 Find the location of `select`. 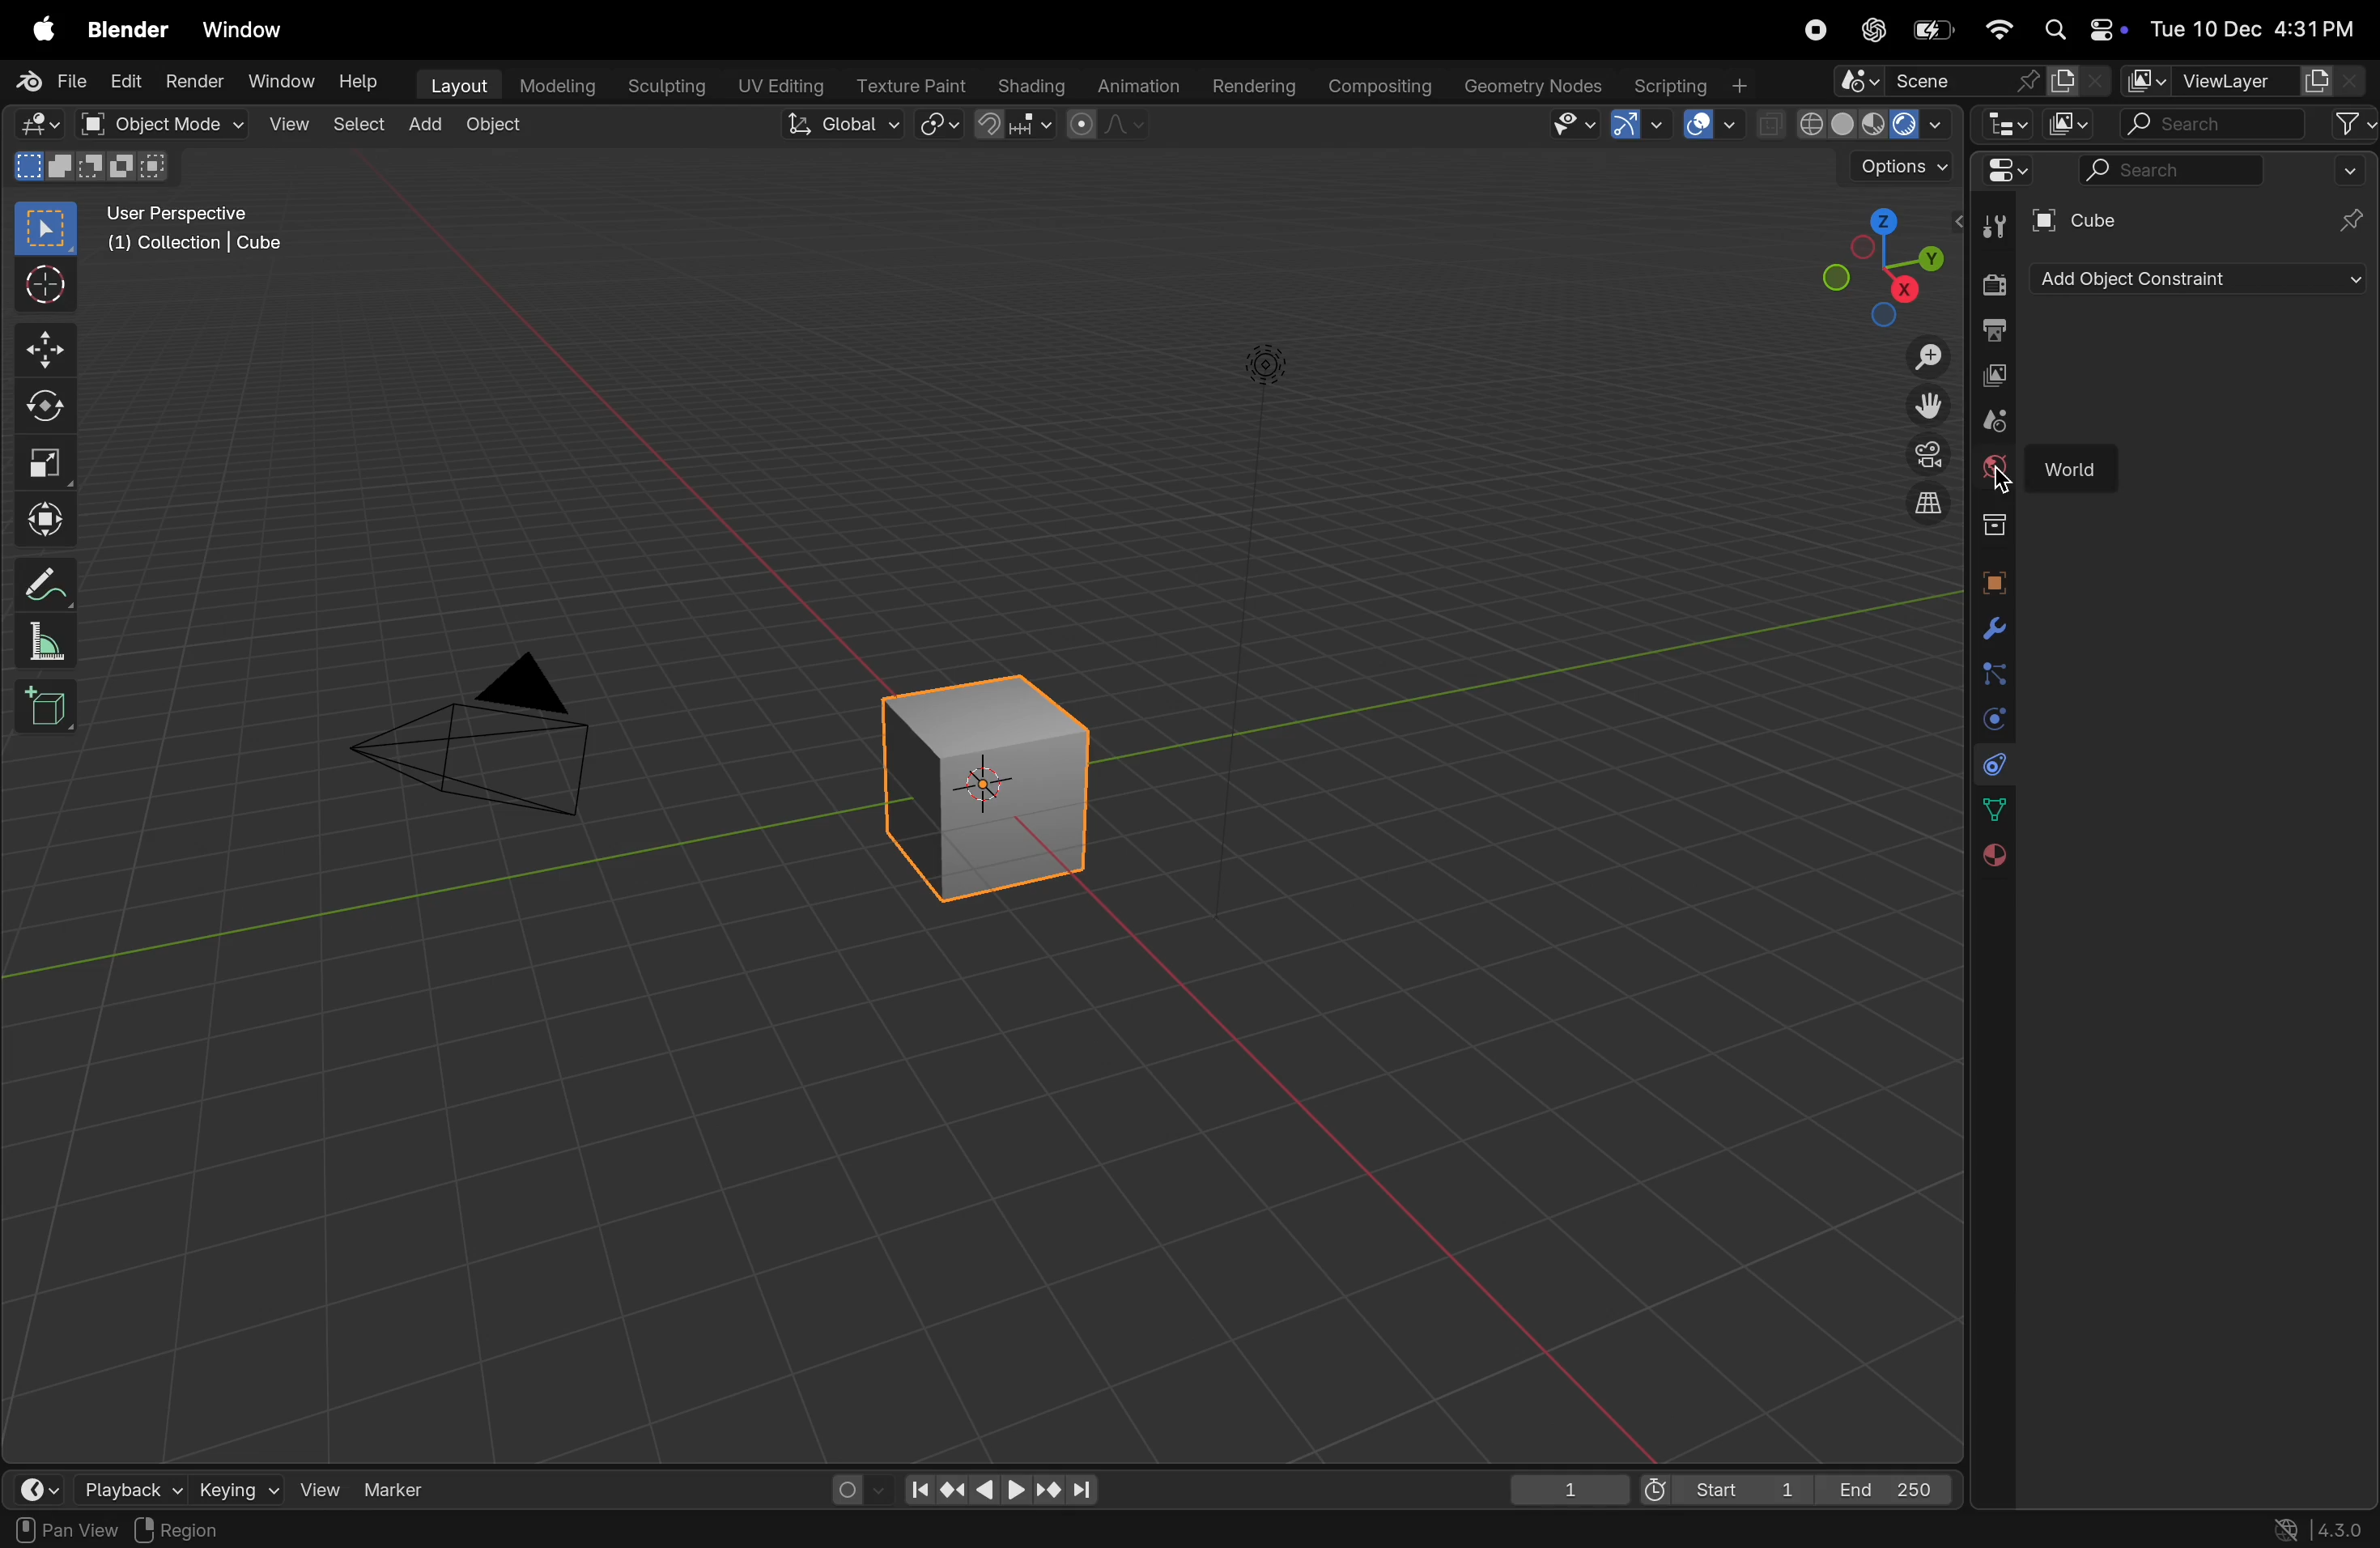

select is located at coordinates (48, 229).